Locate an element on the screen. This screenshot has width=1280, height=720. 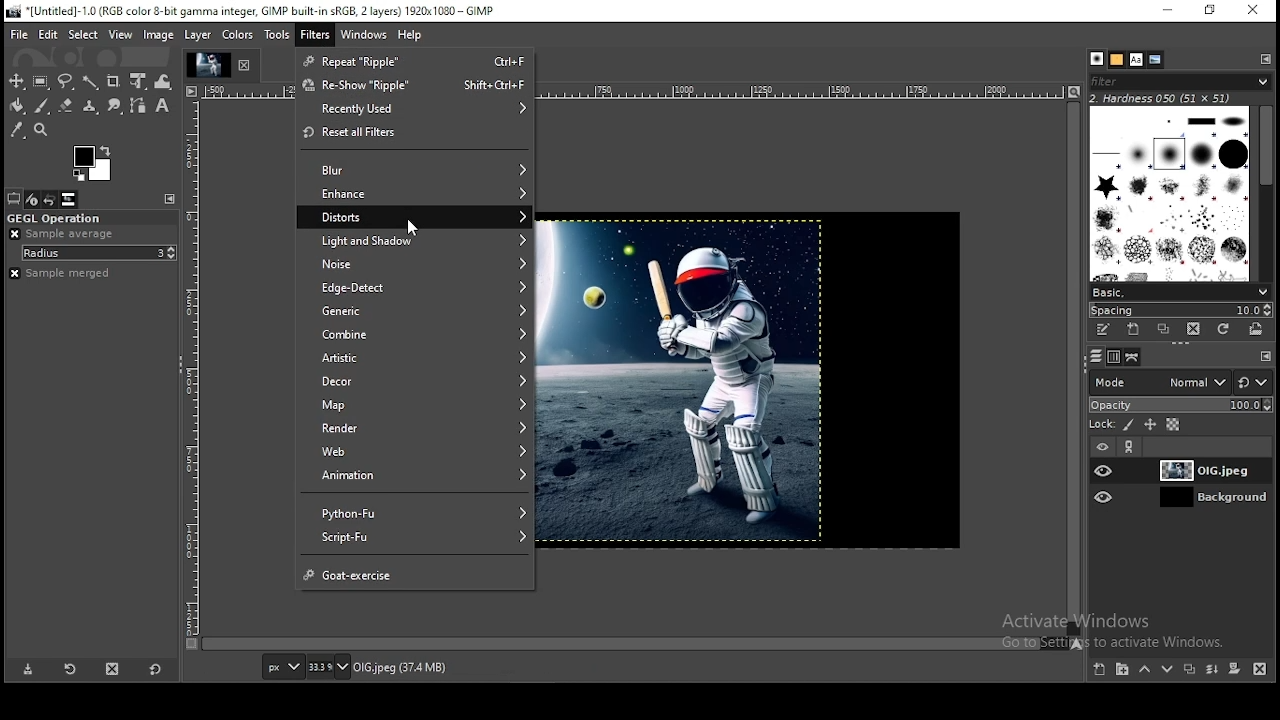
smudge tool is located at coordinates (116, 107).